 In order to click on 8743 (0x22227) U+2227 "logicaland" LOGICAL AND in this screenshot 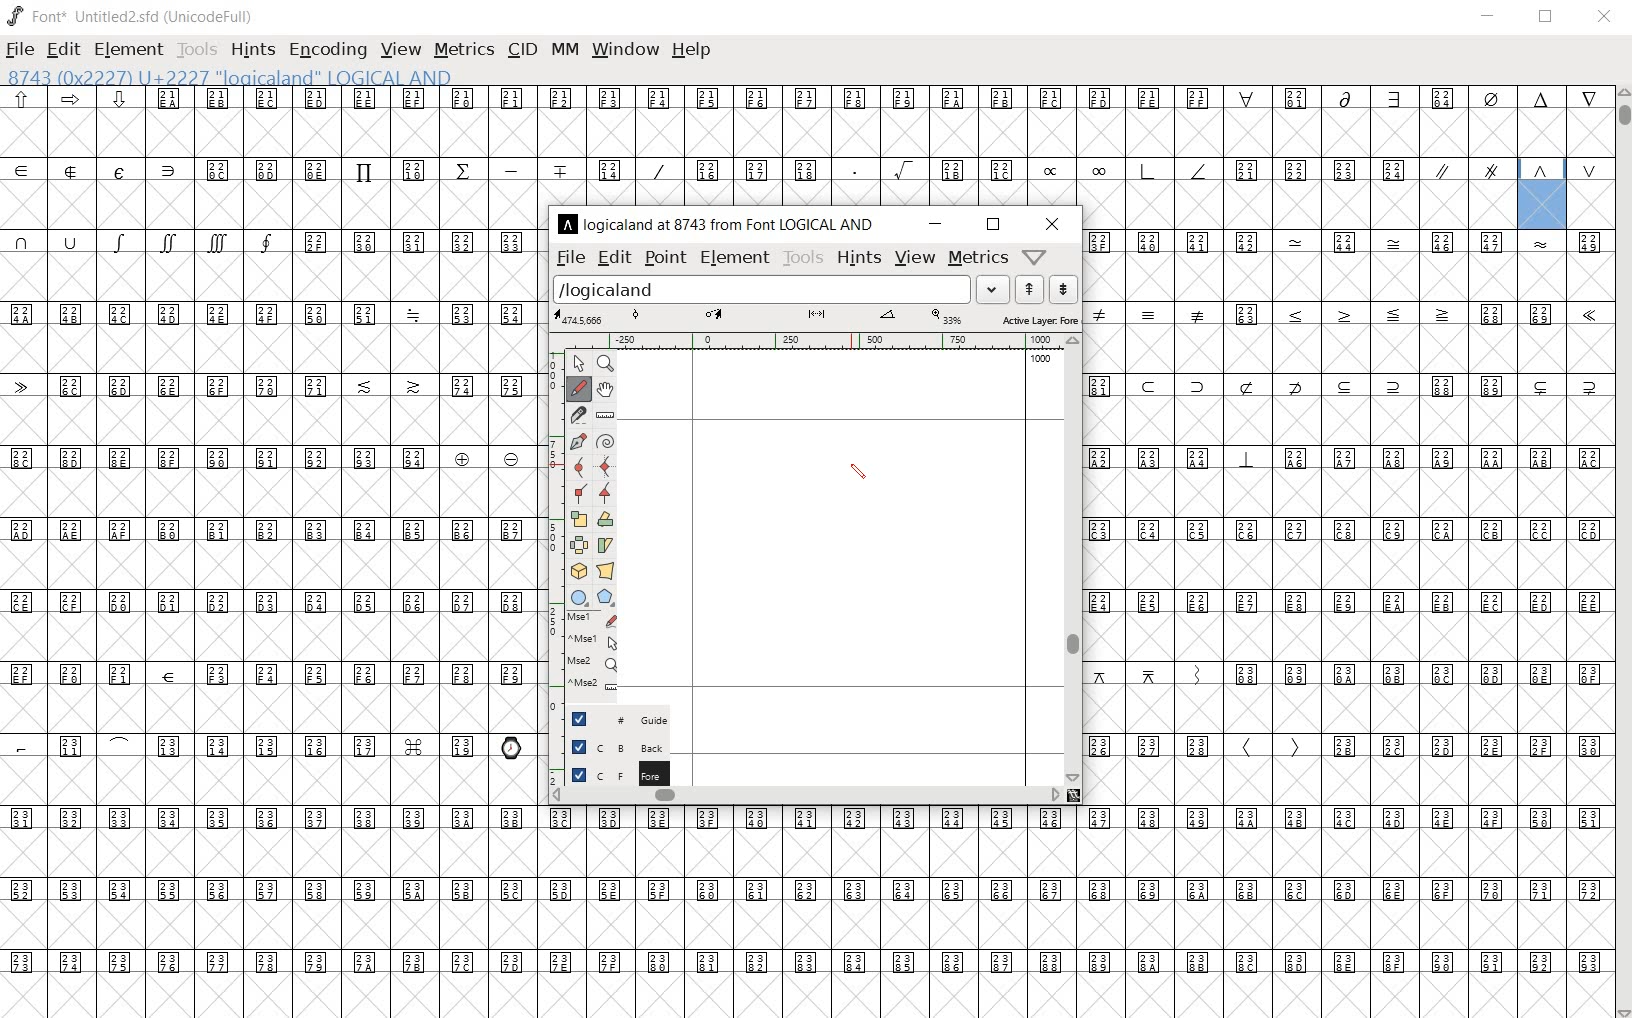, I will do `click(232, 78)`.